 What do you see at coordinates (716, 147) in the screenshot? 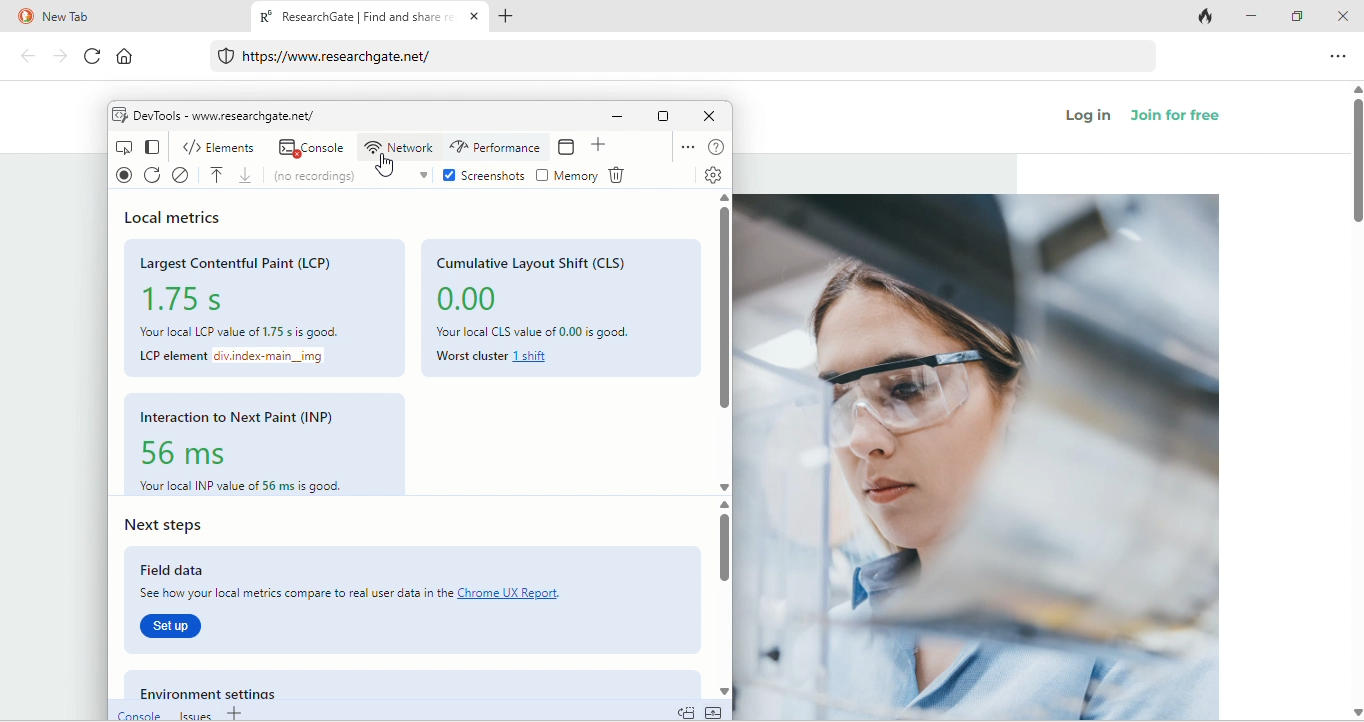
I see `help` at bounding box center [716, 147].